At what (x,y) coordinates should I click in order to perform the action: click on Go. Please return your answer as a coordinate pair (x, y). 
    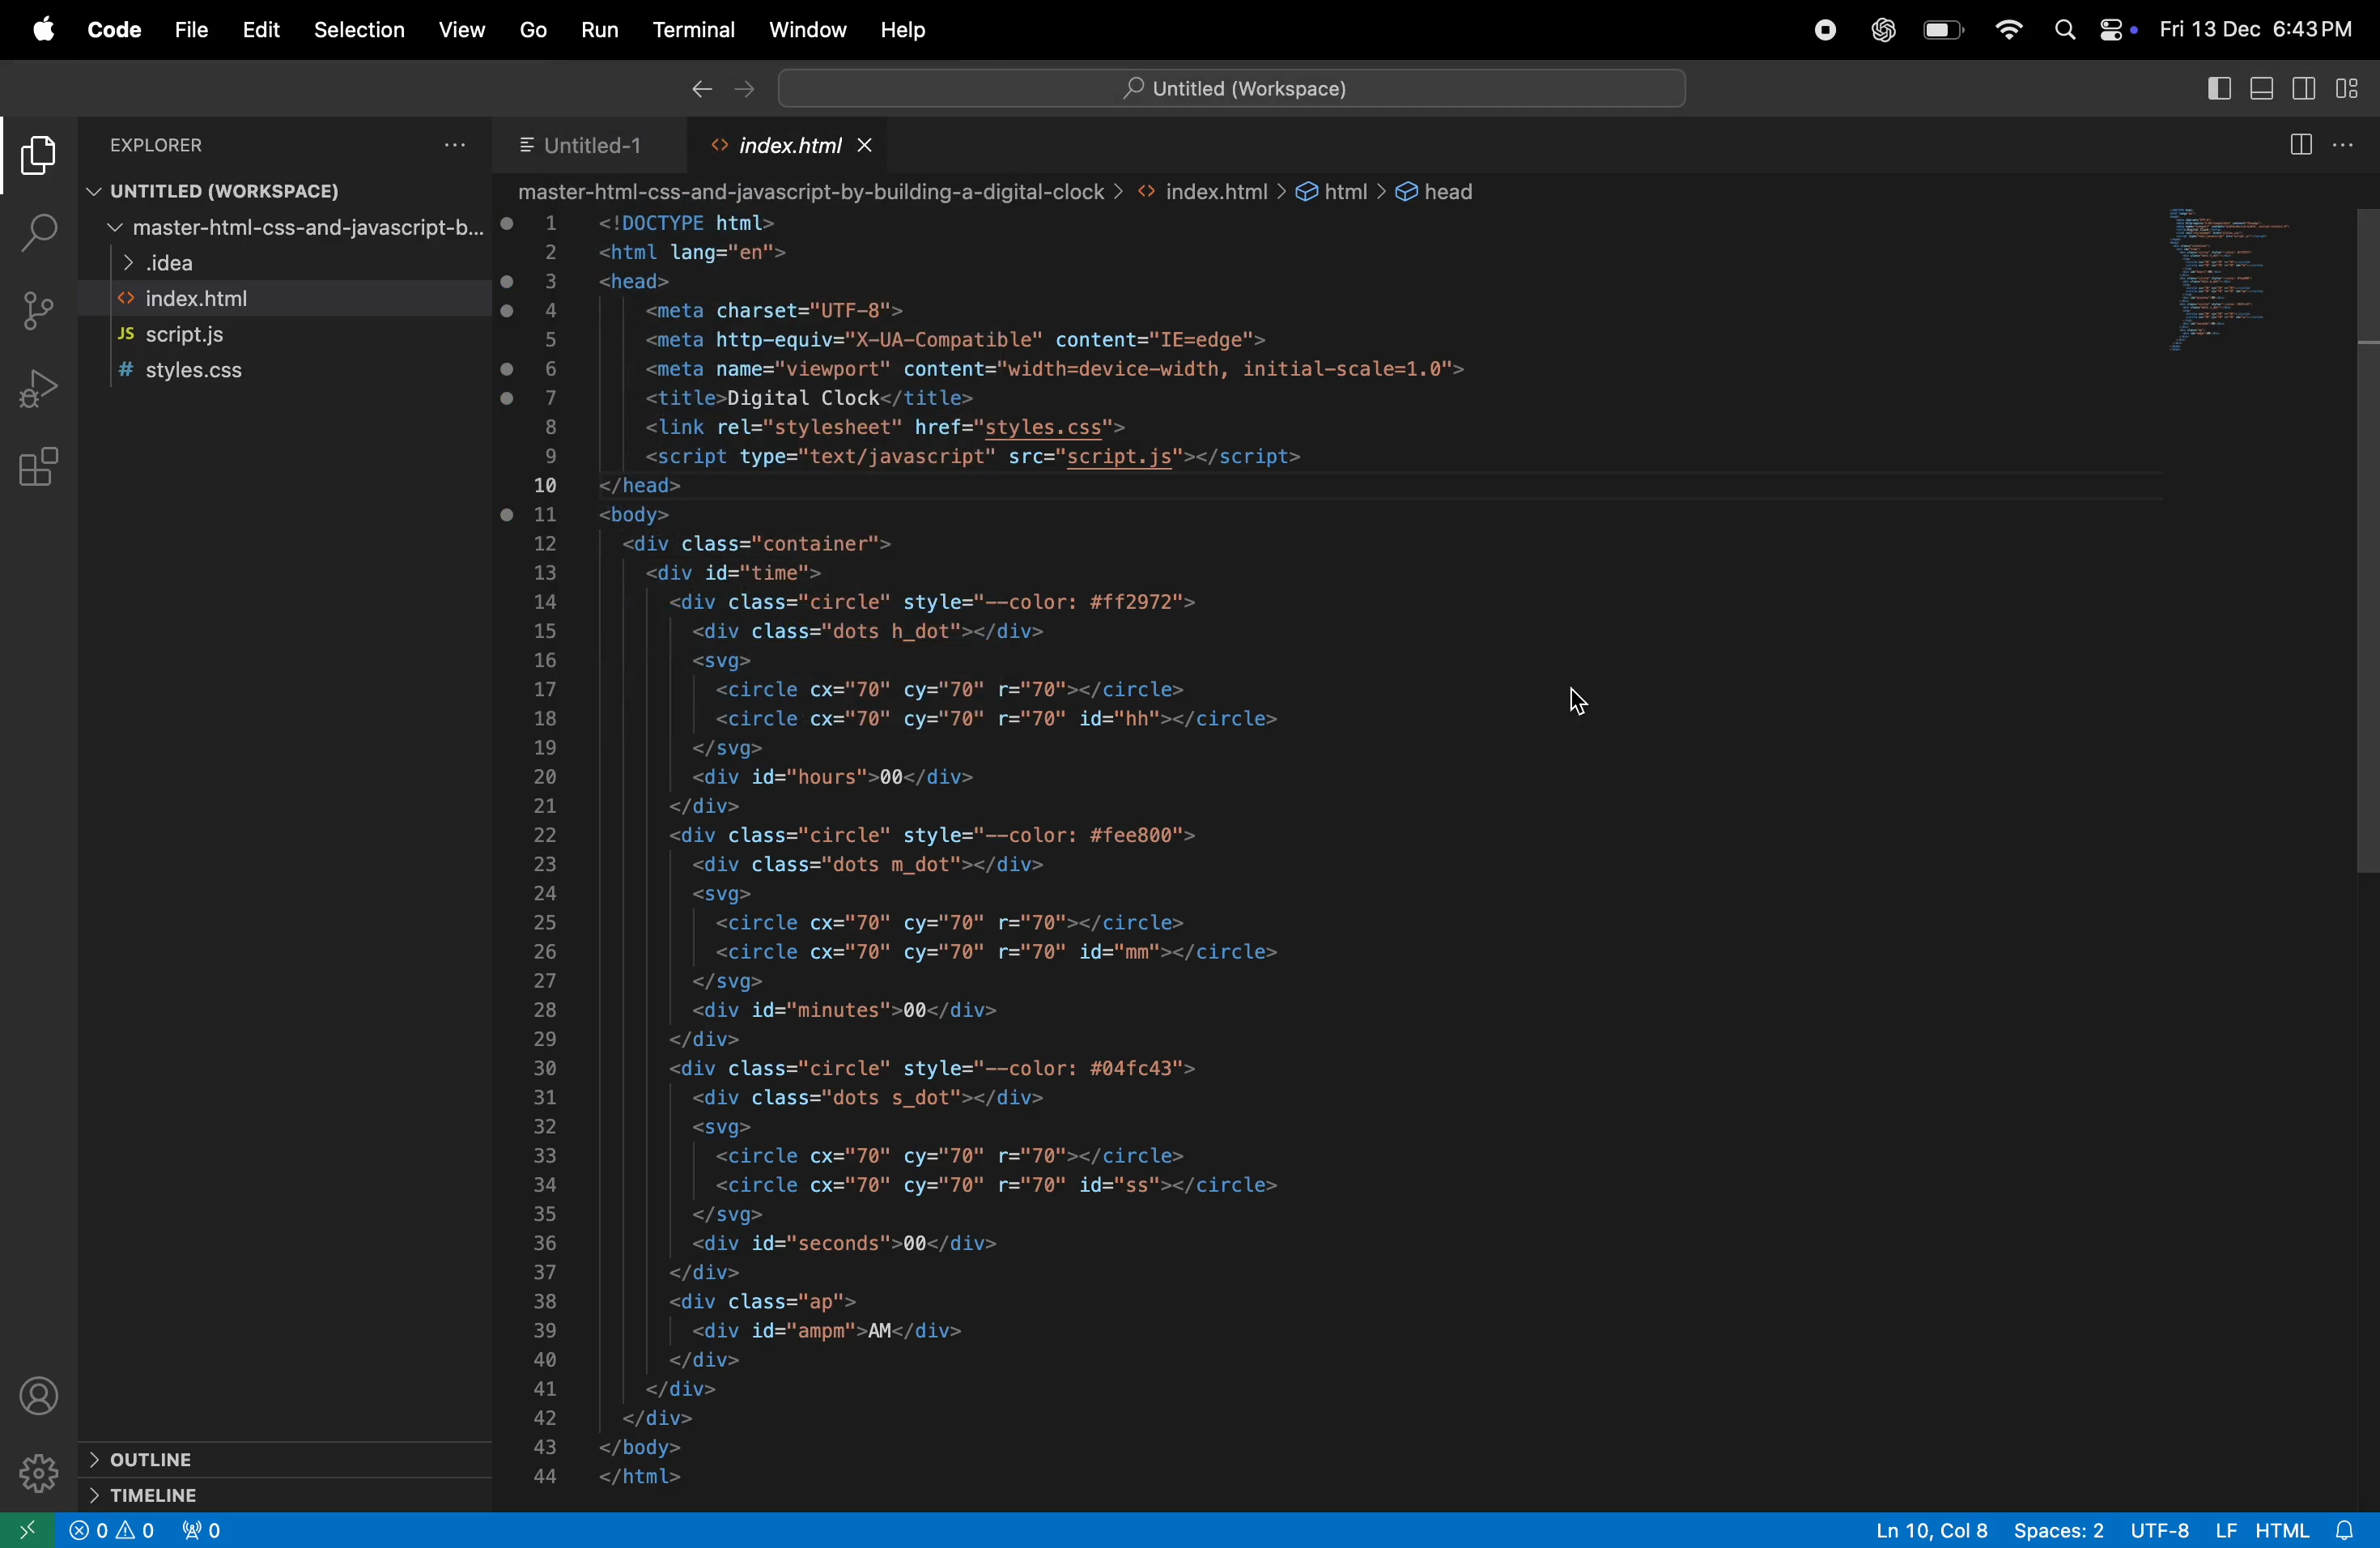
    Looking at the image, I should click on (536, 31).